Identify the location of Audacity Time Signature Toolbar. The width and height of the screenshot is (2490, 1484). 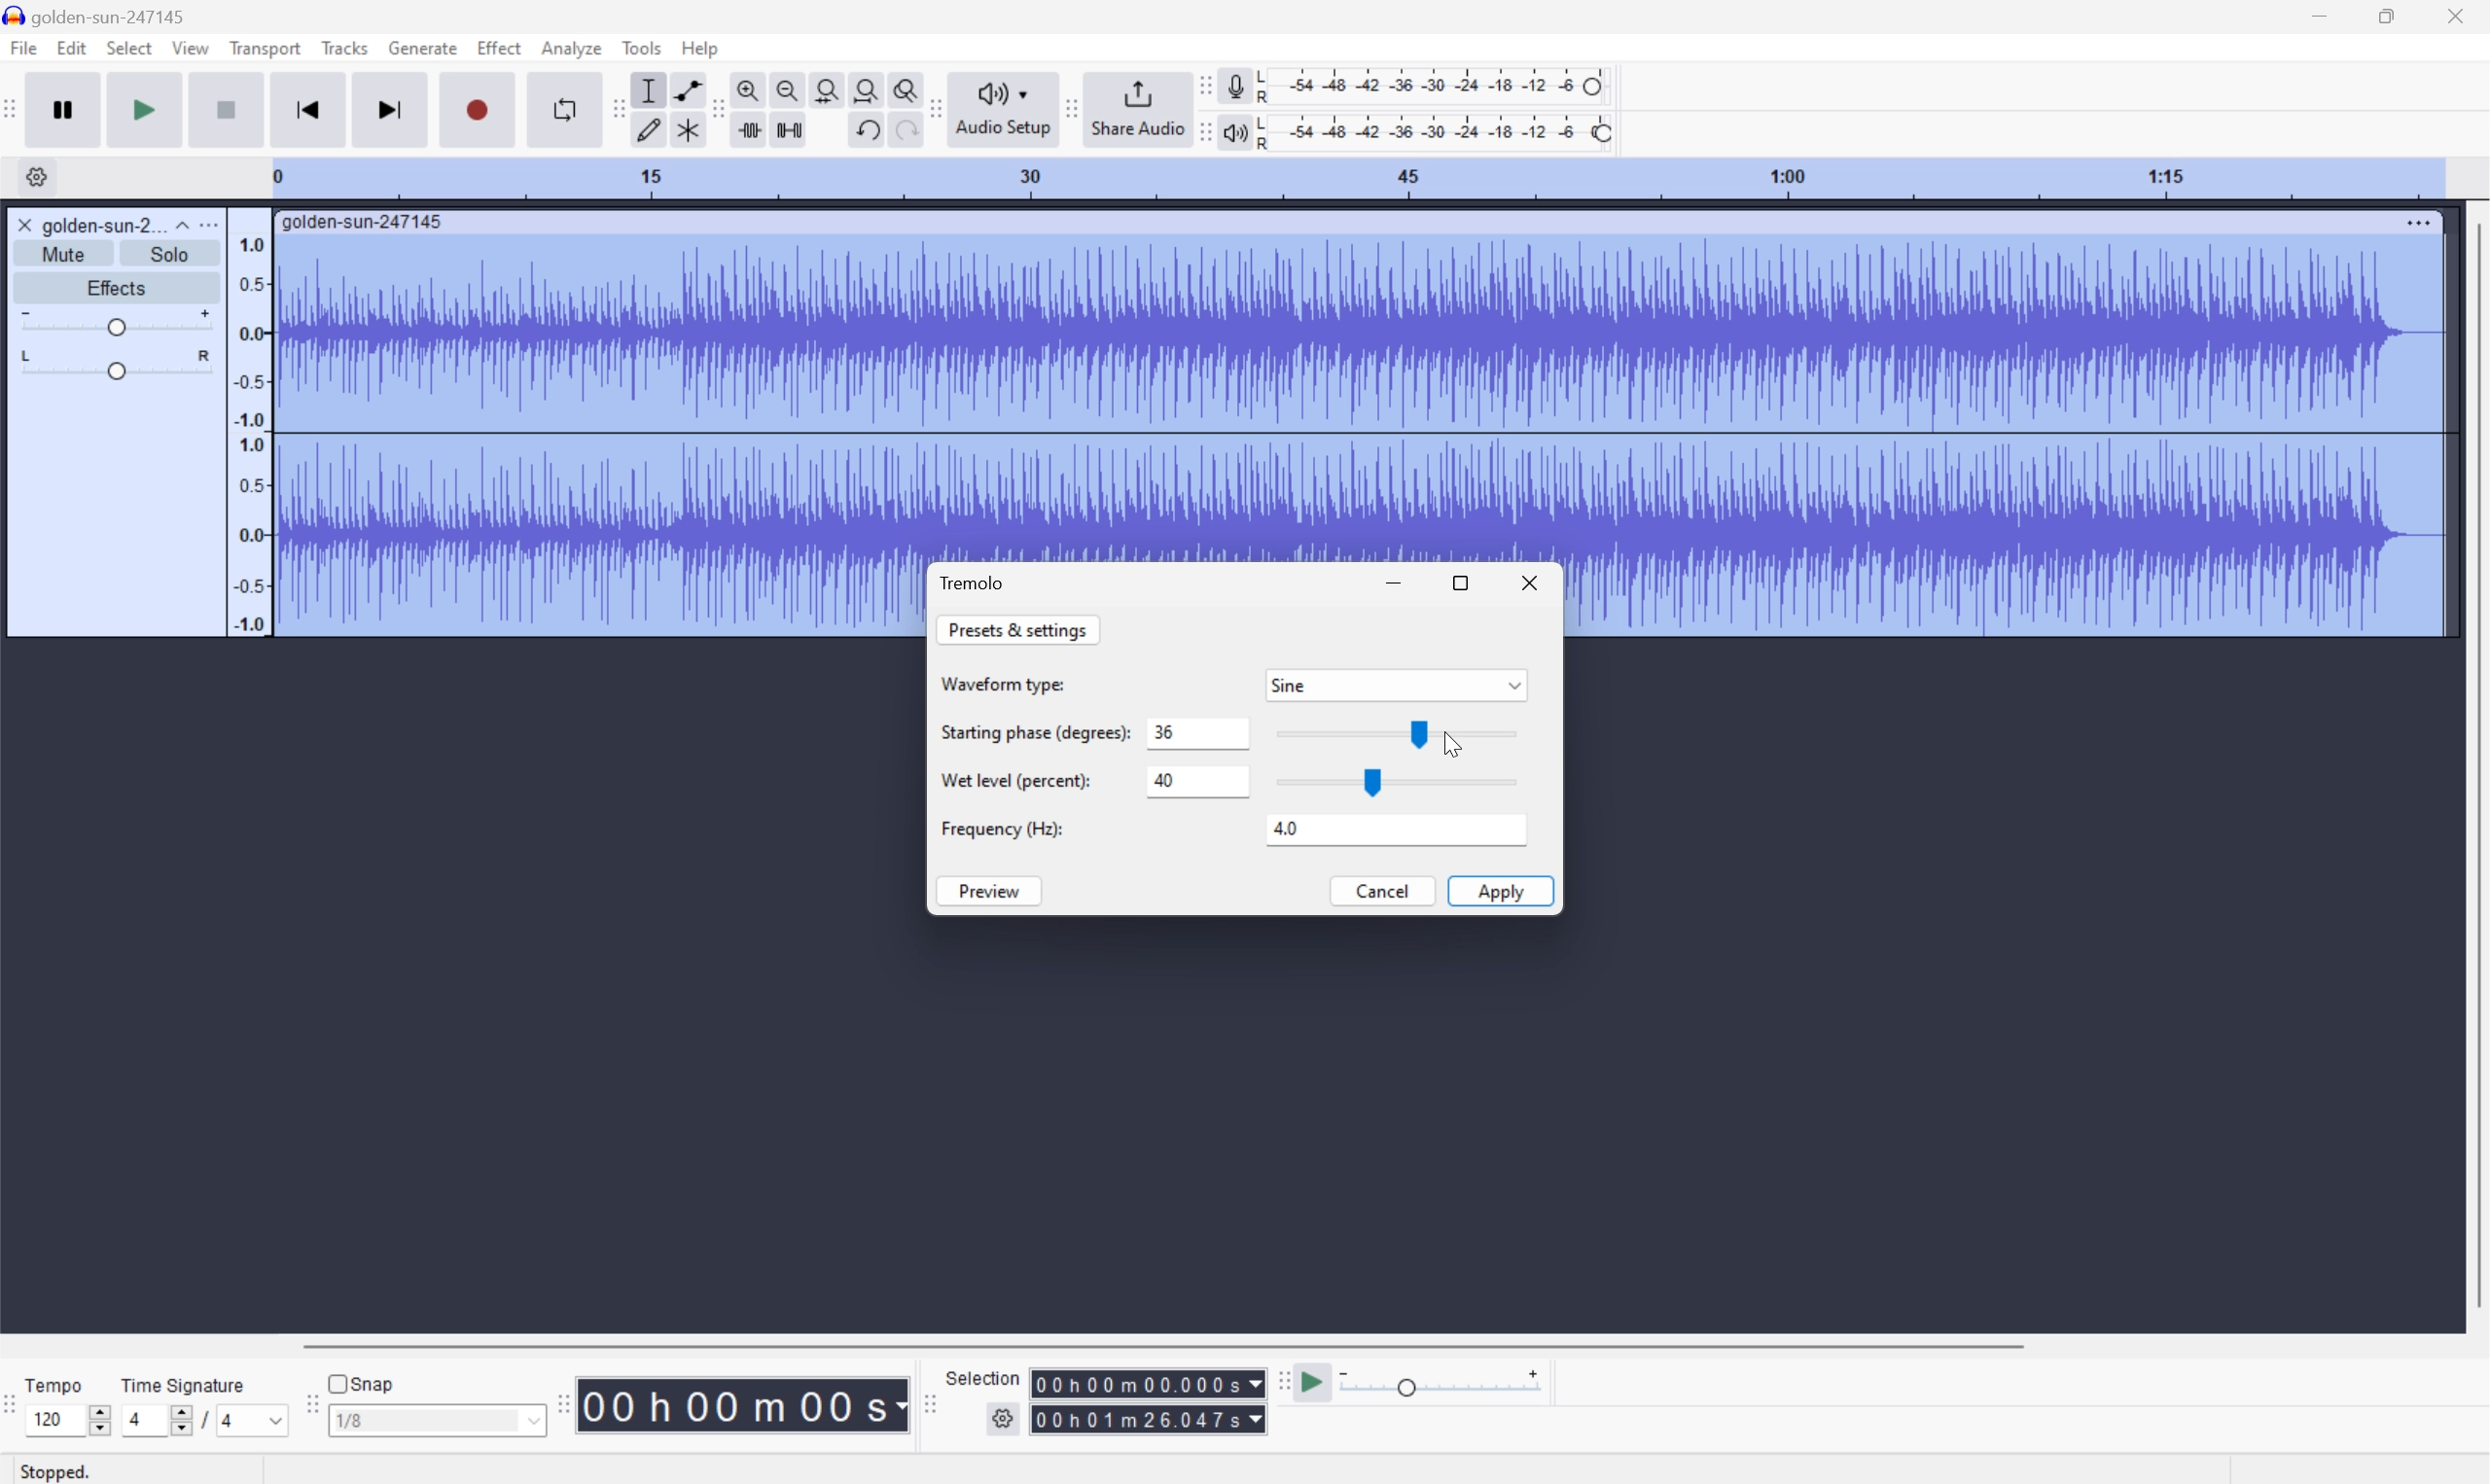
(16, 1409).